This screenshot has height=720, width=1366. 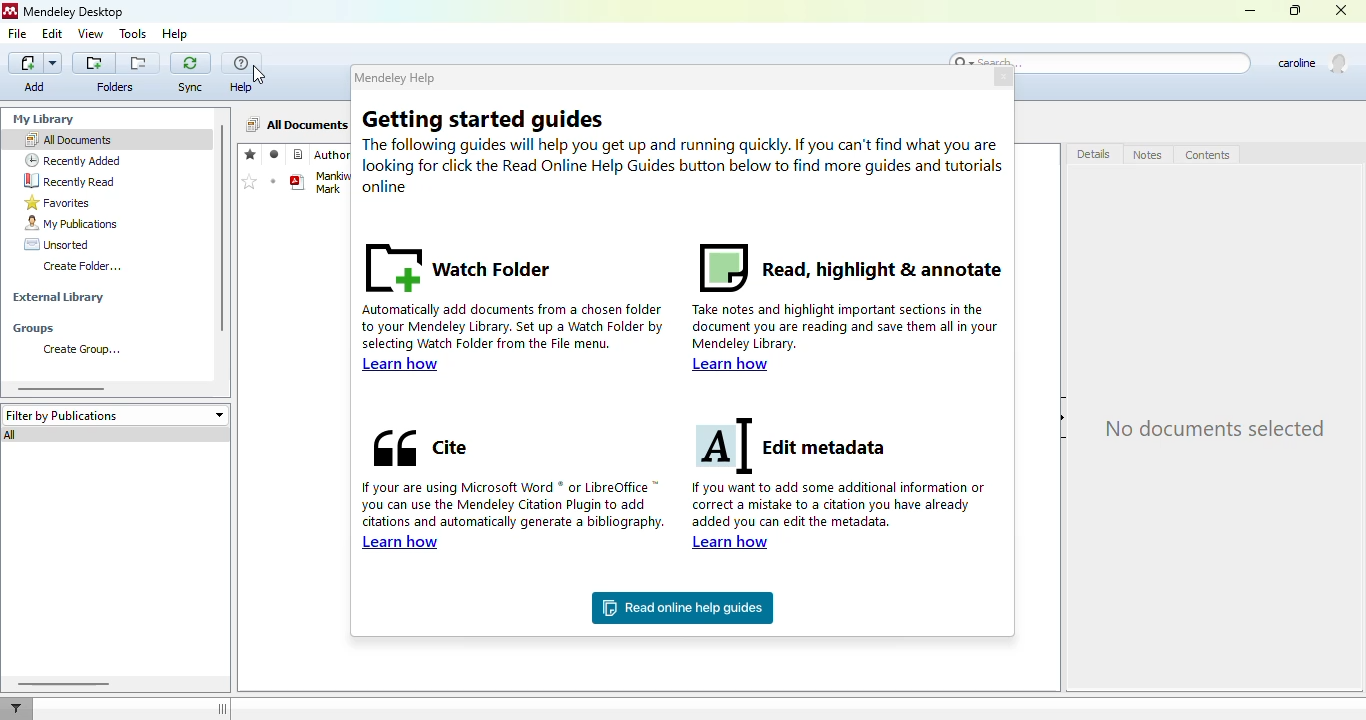 I want to click on help, so click(x=175, y=33).